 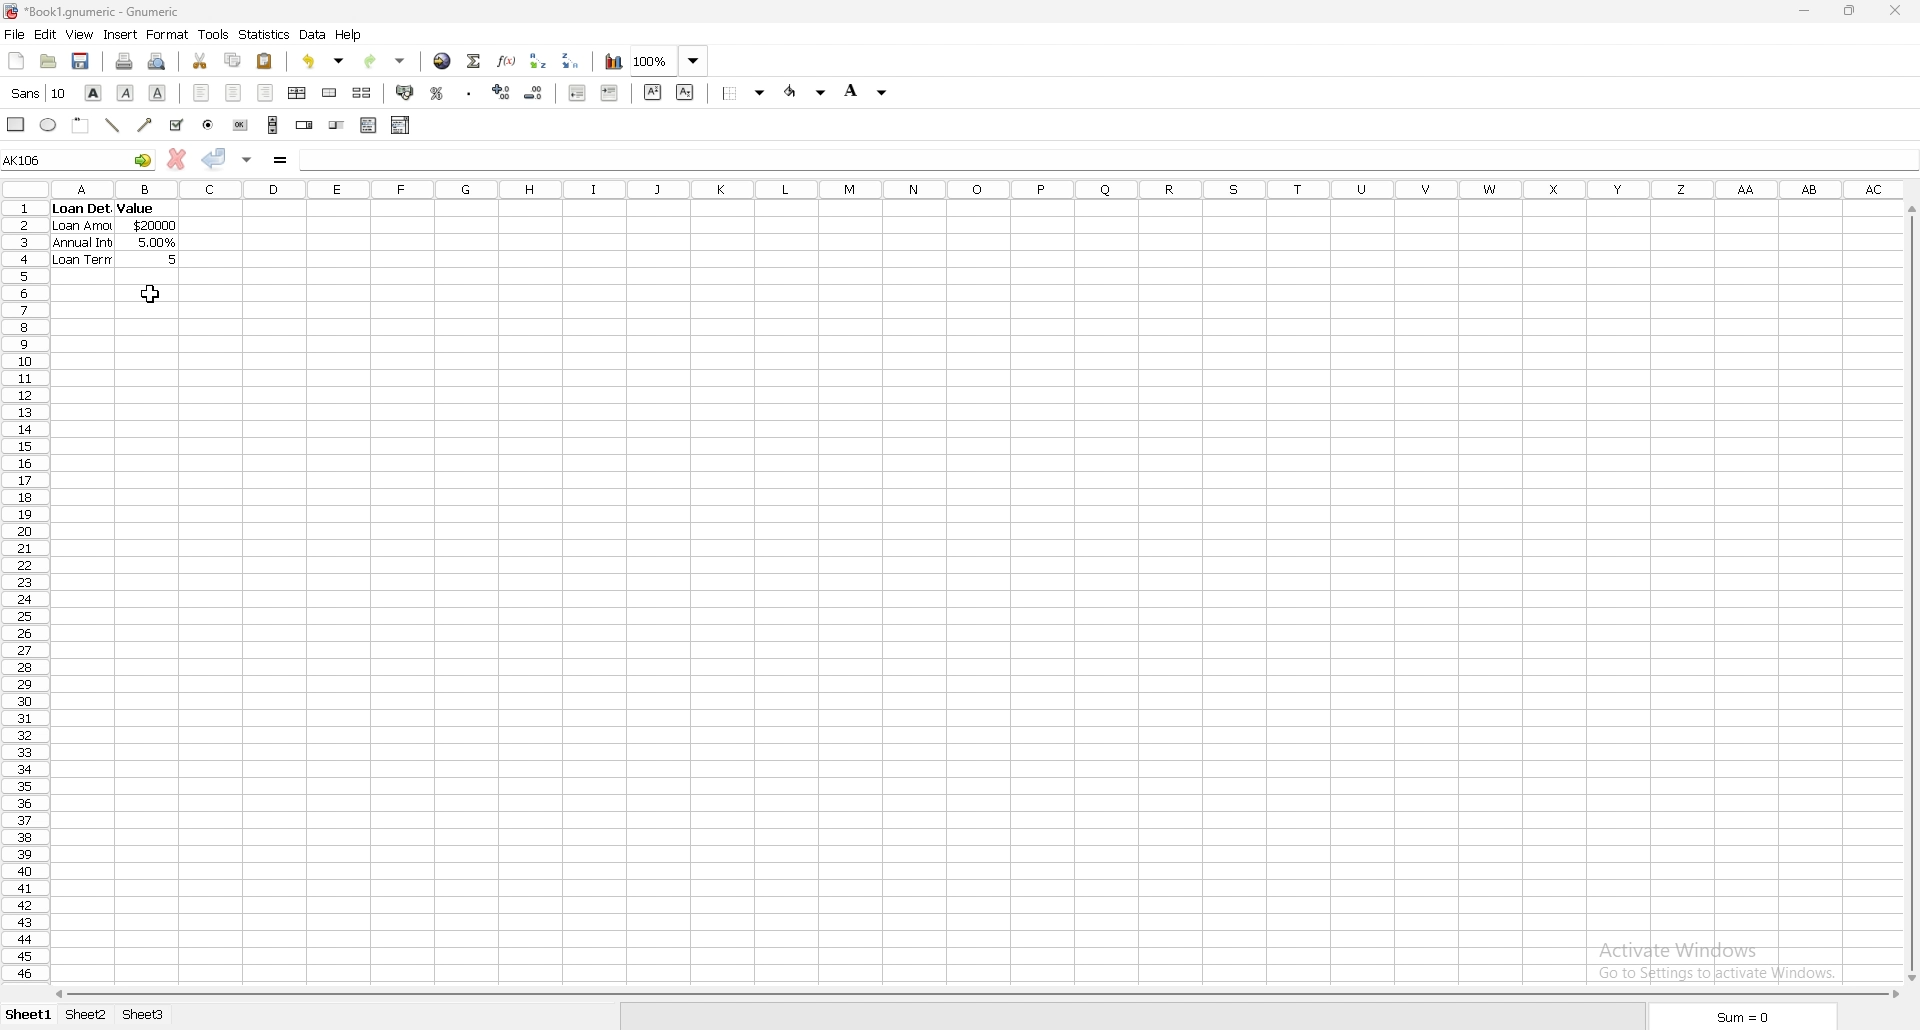 I want to click on accept changes, so click(x=215, y=159).